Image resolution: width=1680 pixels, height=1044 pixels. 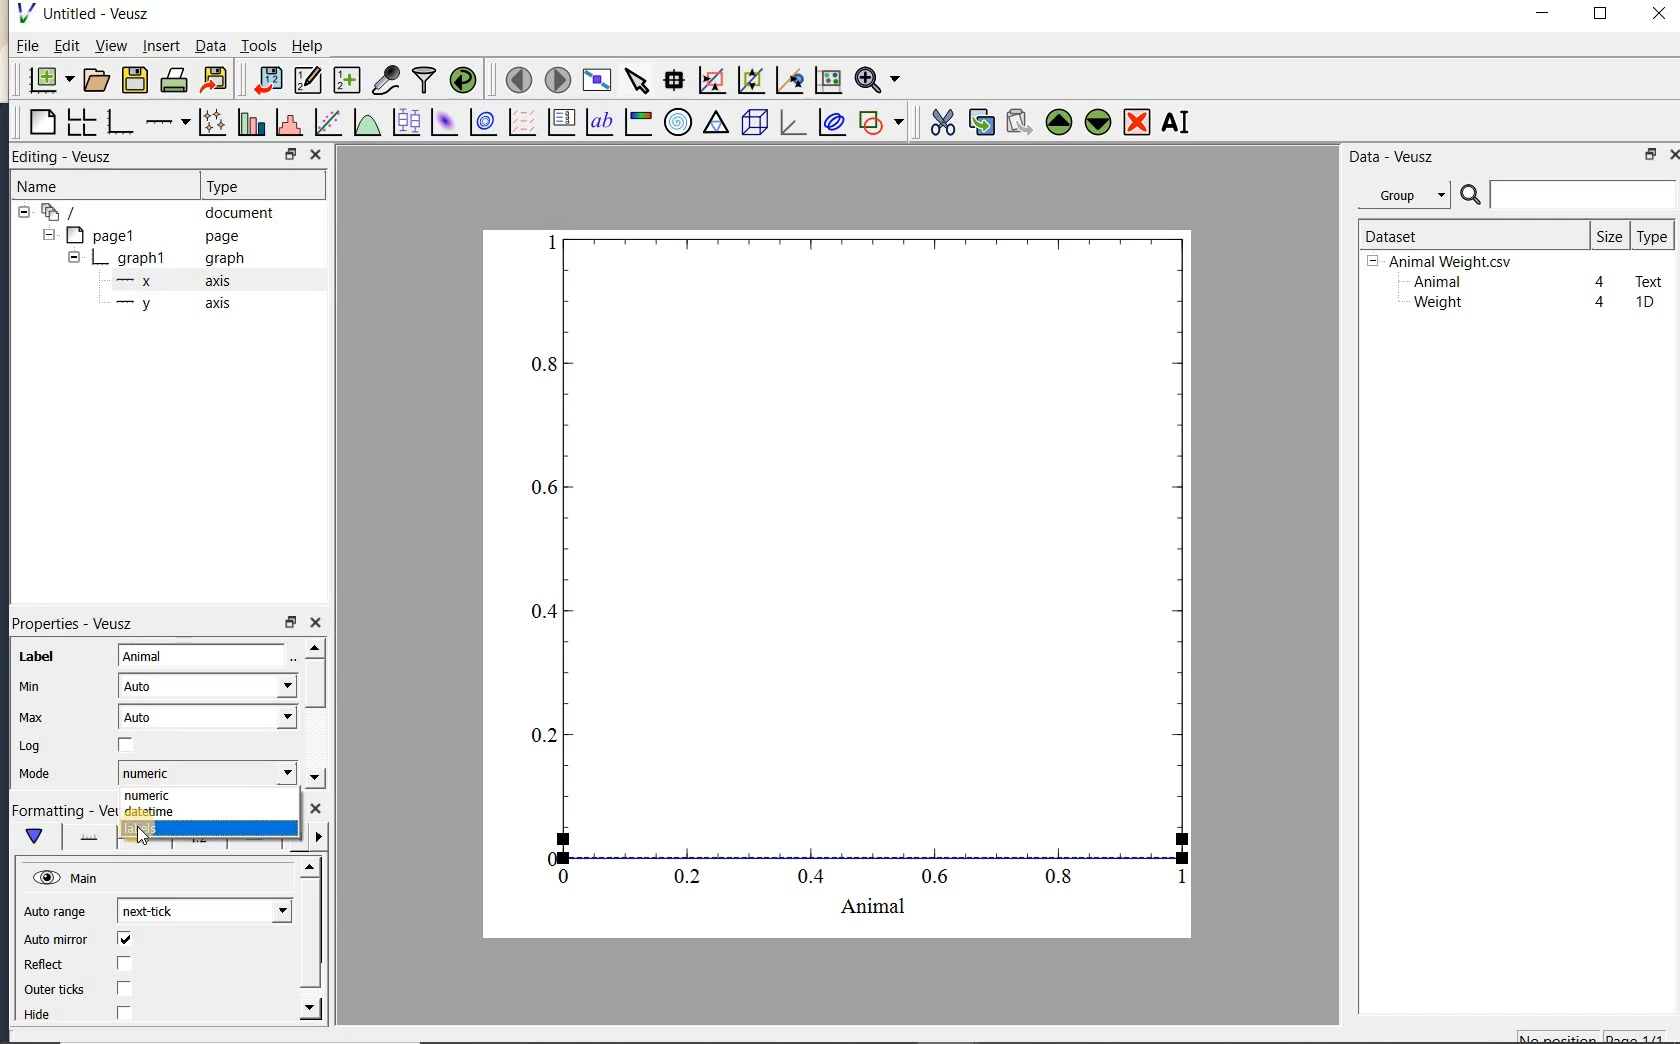 I want to click on add a shape to the plot, so click(x=880, y=122).